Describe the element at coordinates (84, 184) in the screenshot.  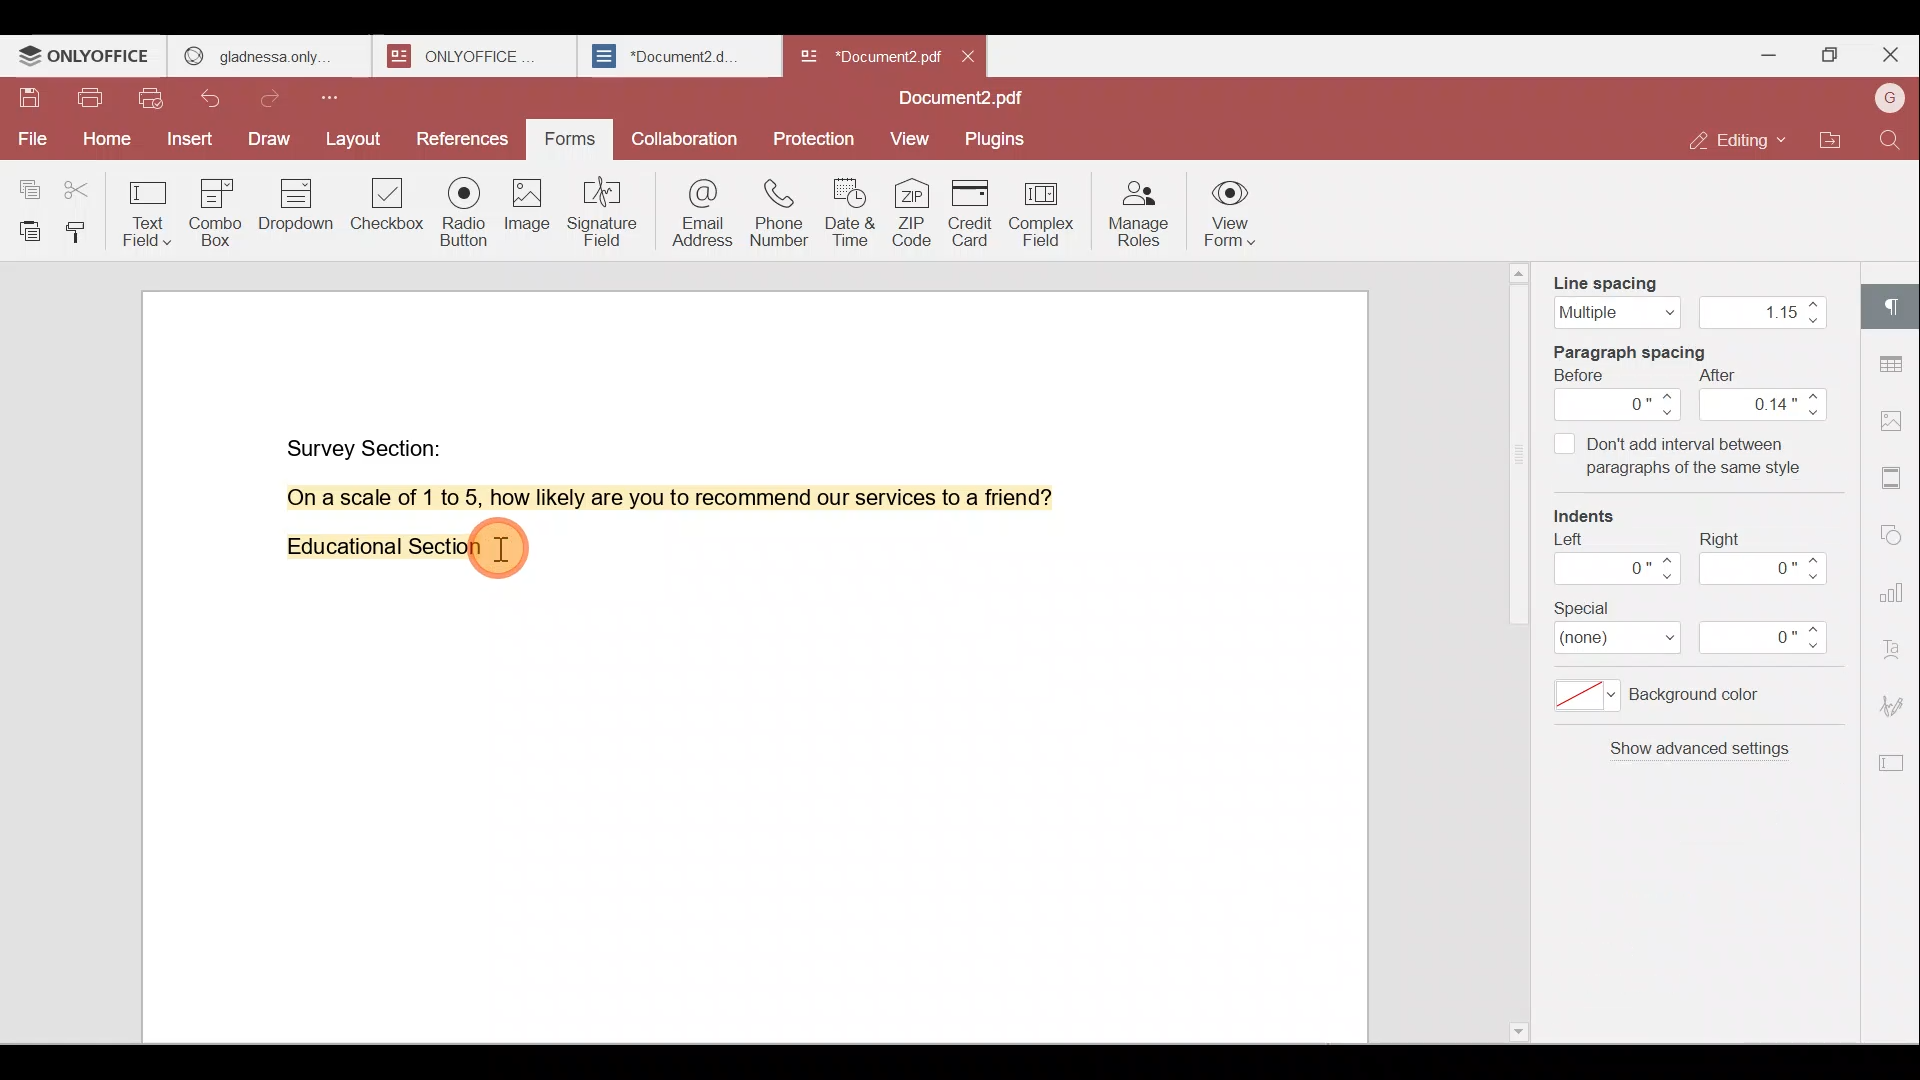
I see `Cut` at that location.